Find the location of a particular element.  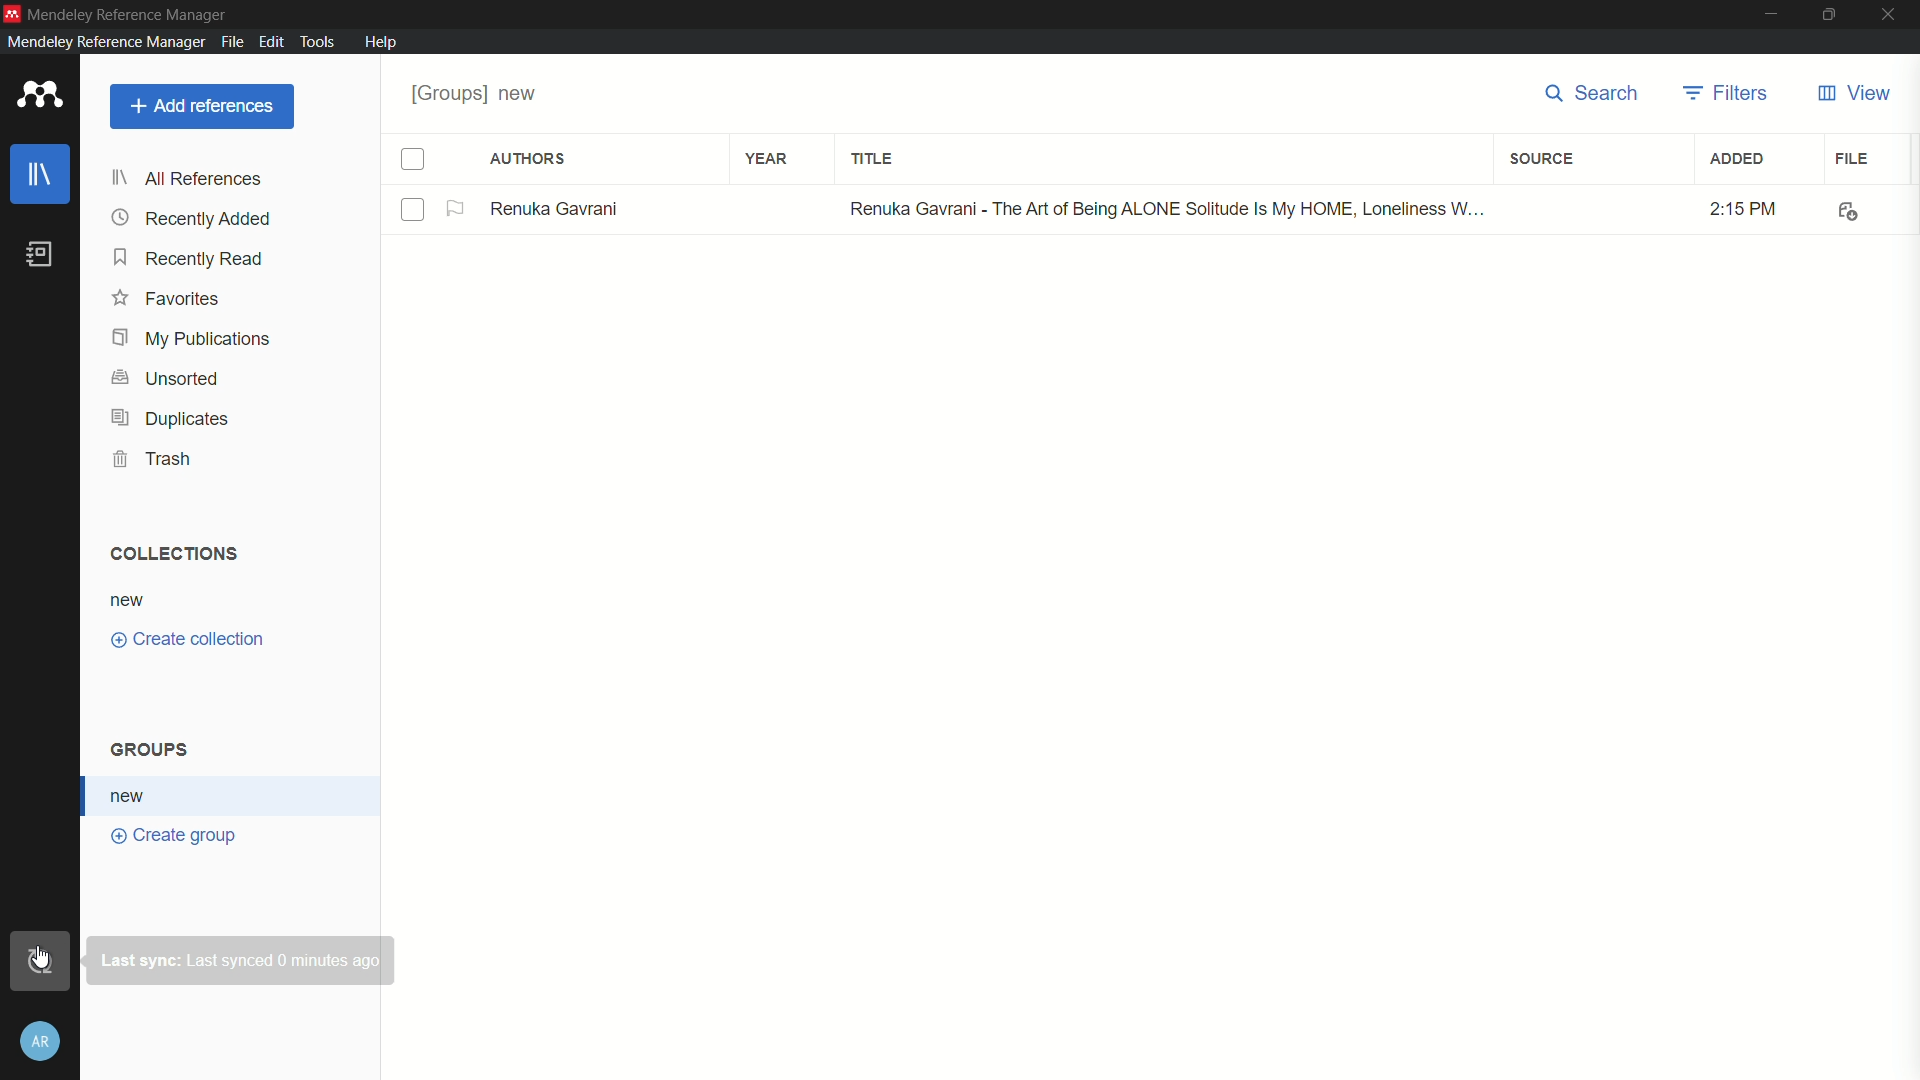

trash is located at coordinates (155, 458).